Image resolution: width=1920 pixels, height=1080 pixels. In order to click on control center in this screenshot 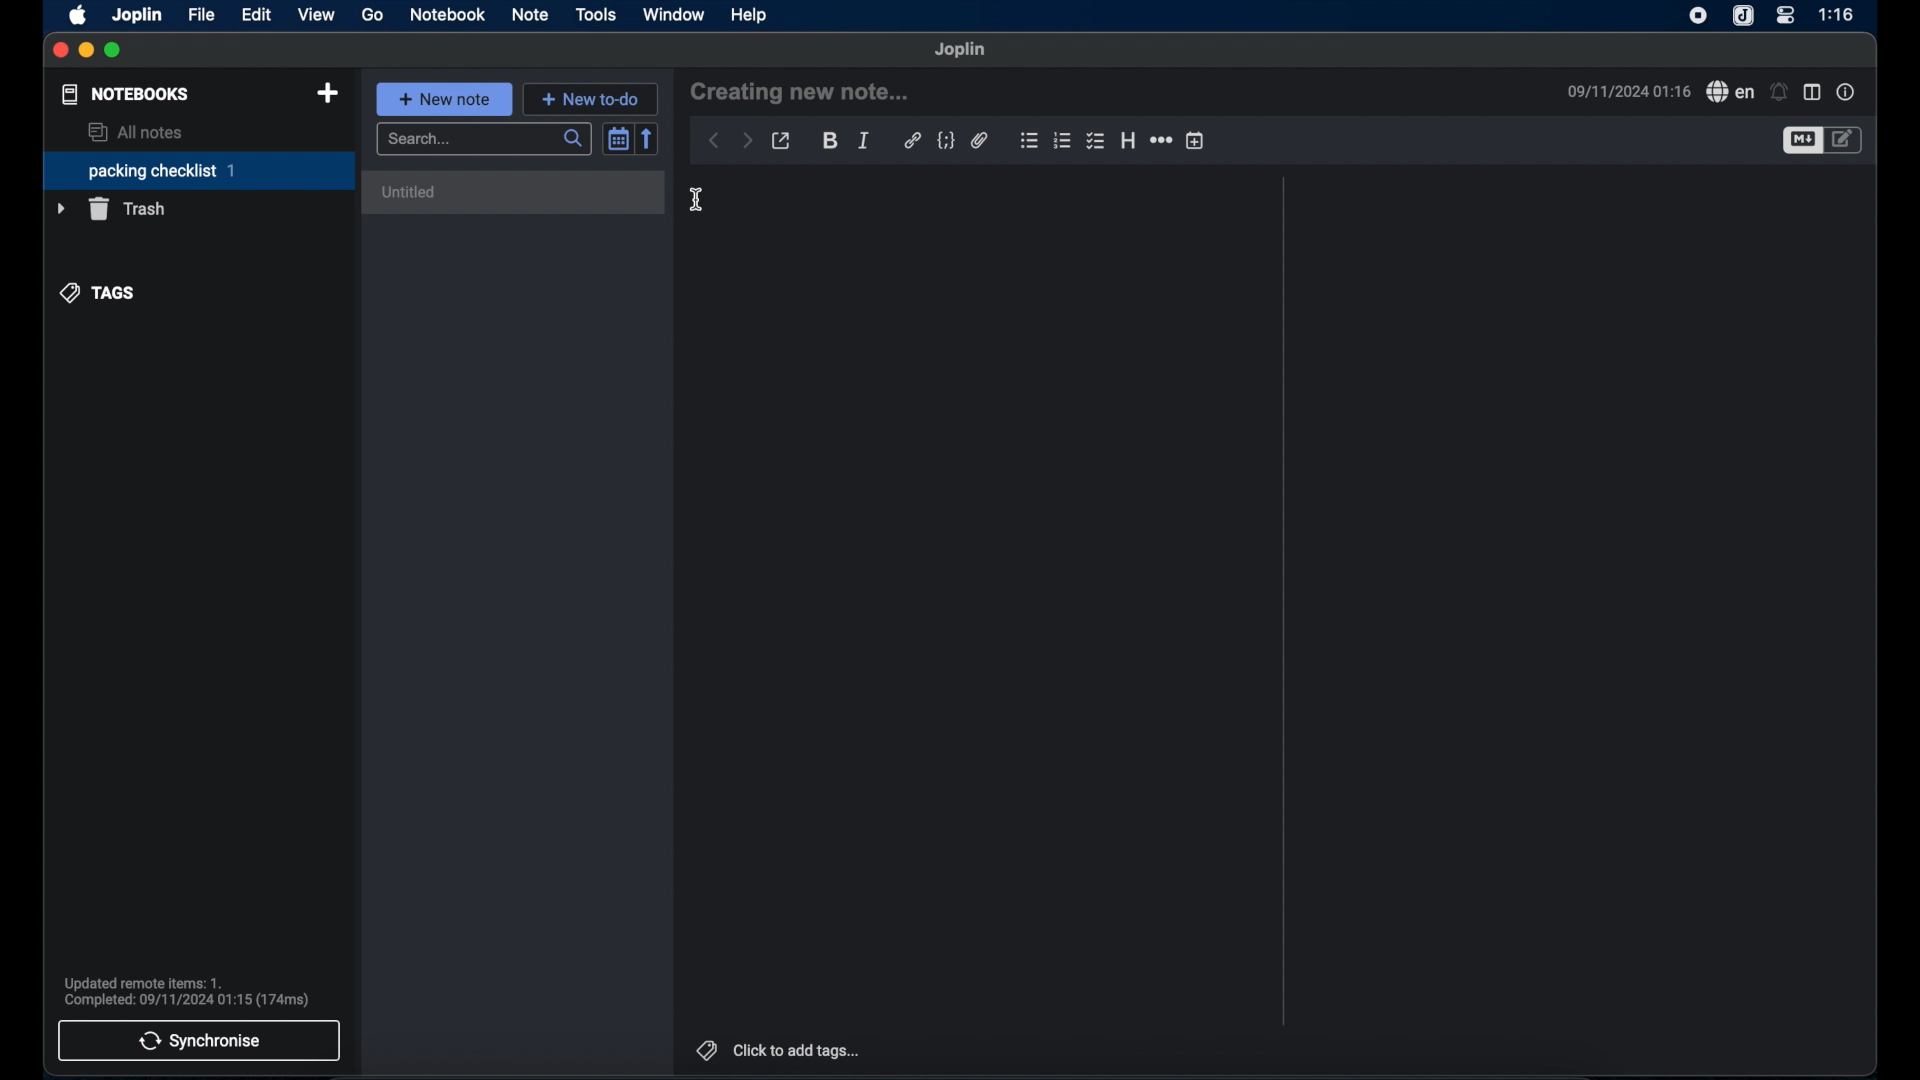, I will do `click(1787, 15)`.